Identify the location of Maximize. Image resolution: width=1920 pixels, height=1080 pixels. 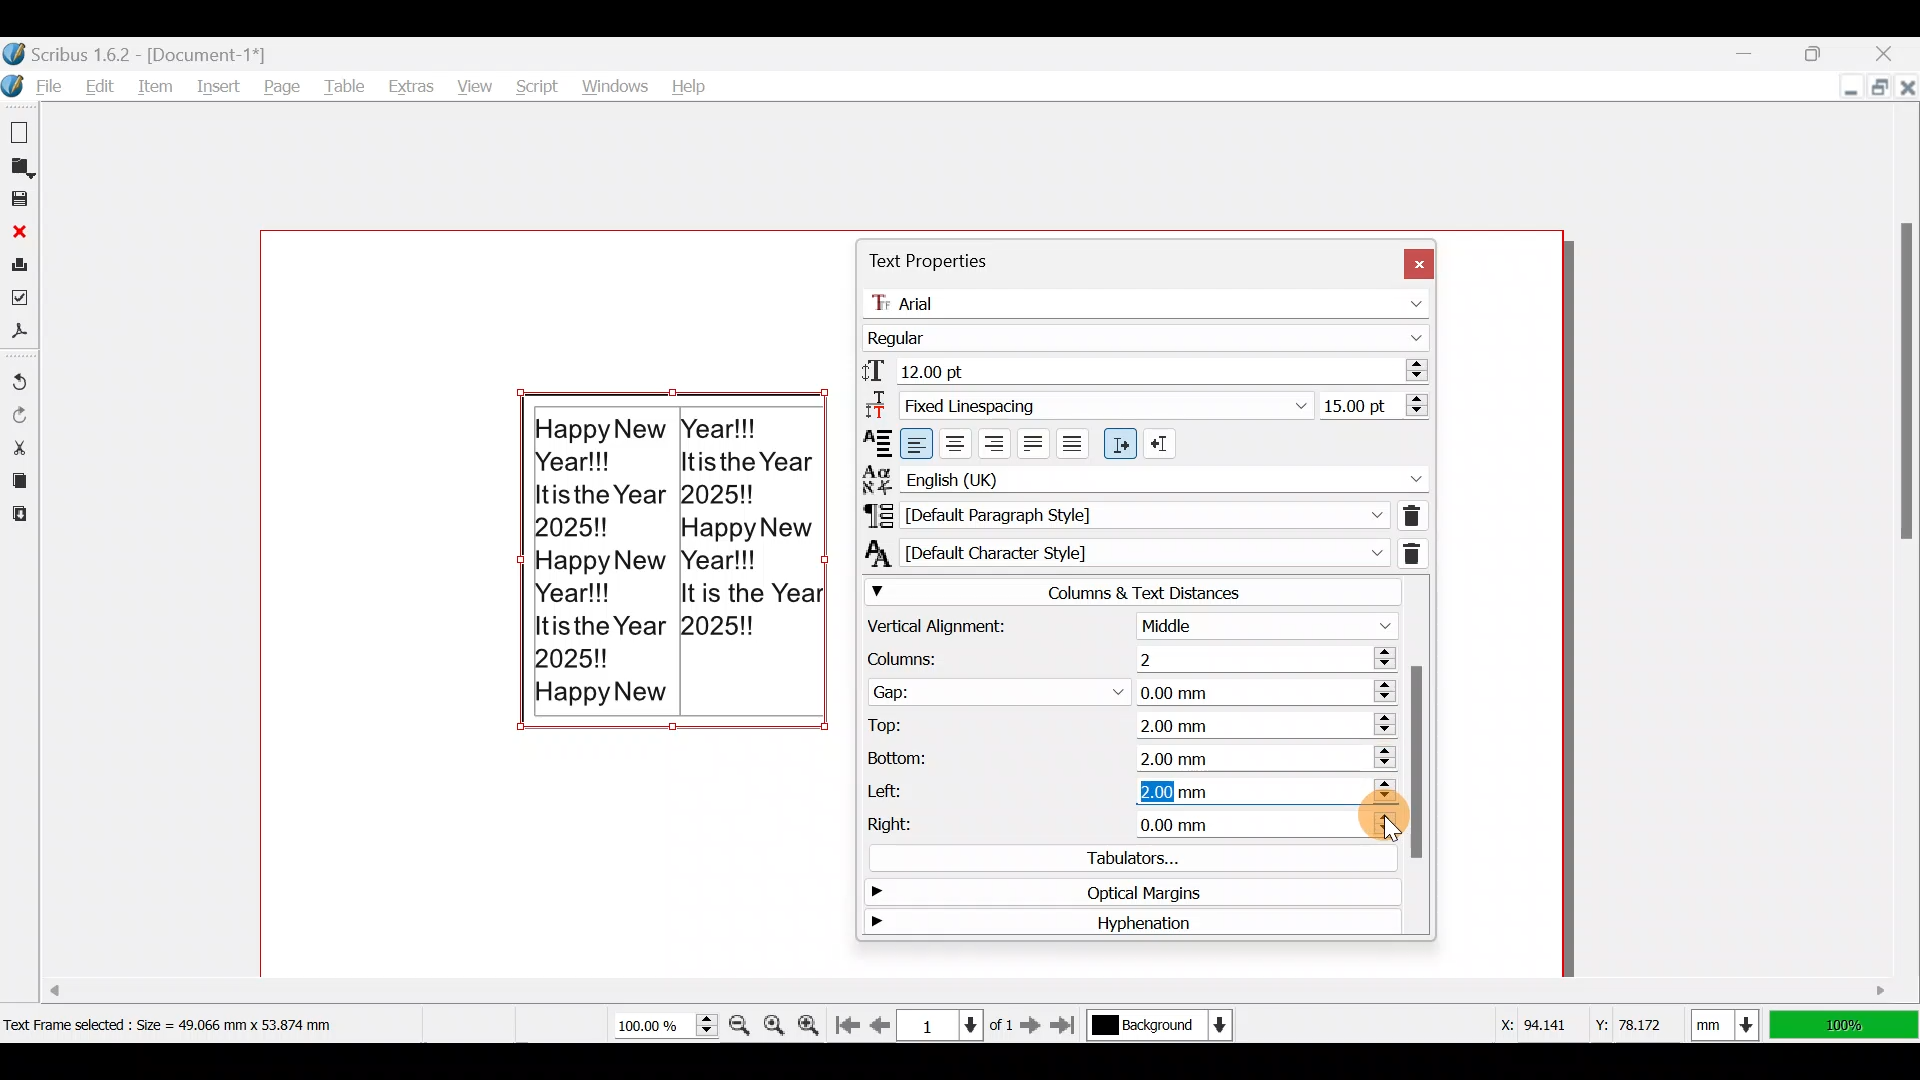
(1879, 90).